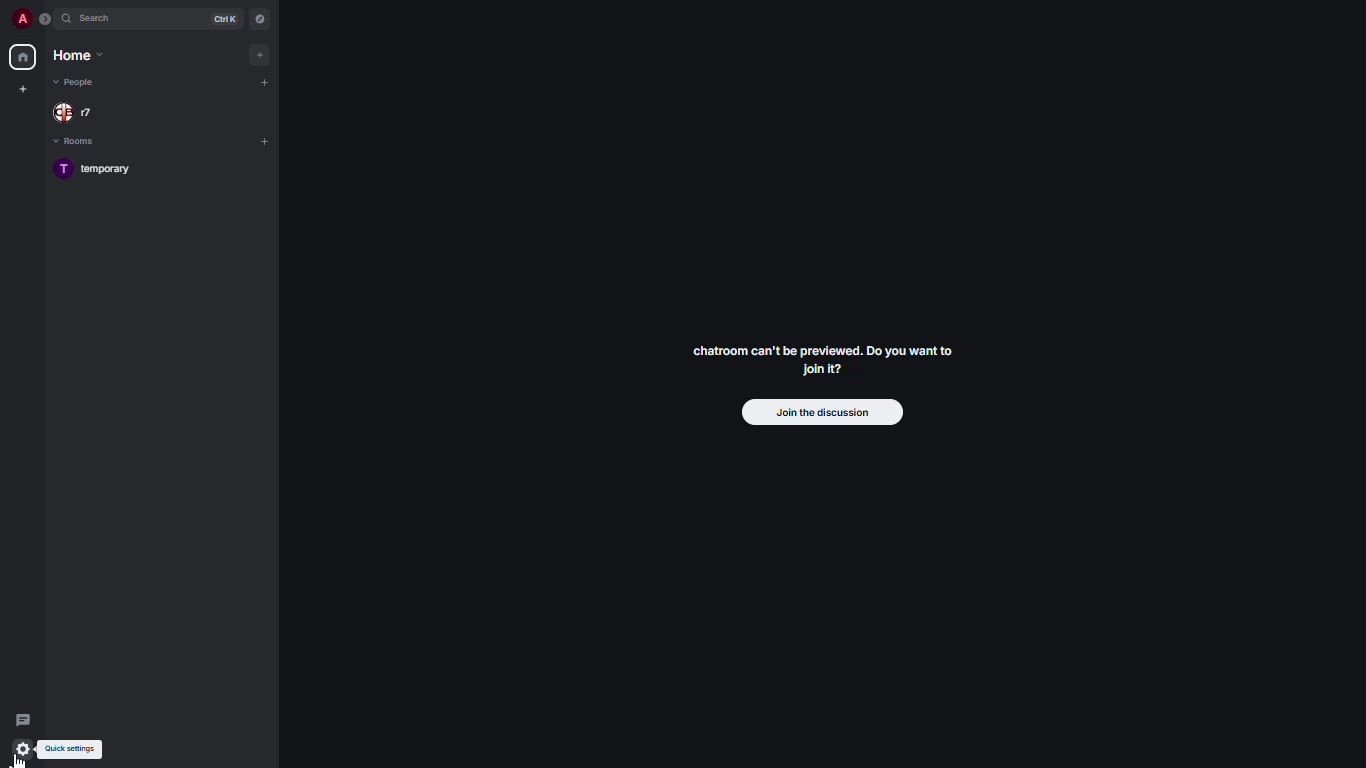 Image resolution: width=1366 pixels, height=768 pixels. Describe the element at coordinates (81, 141) in the screenshot. I see `rooms` at that location.